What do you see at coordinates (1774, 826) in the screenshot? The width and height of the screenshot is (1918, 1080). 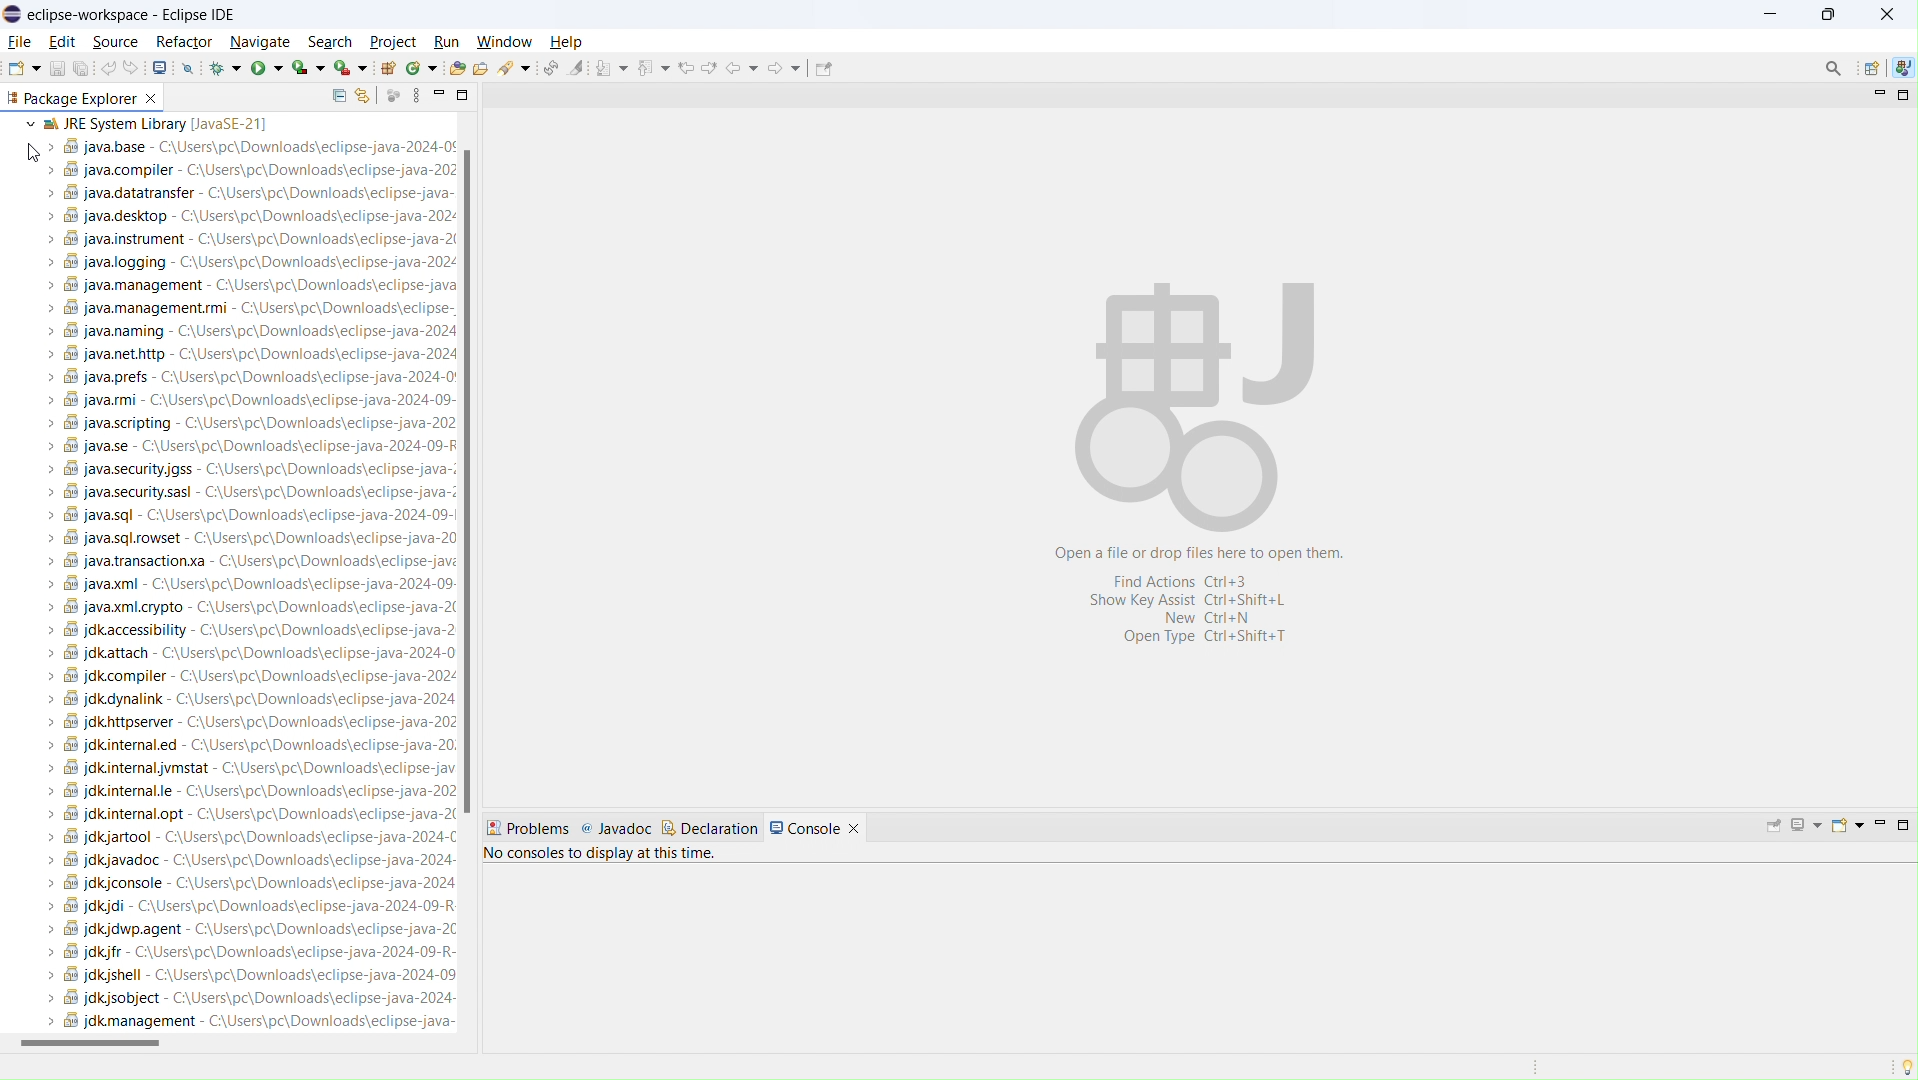 I see `pin console` at bounding box center [1774, 826].